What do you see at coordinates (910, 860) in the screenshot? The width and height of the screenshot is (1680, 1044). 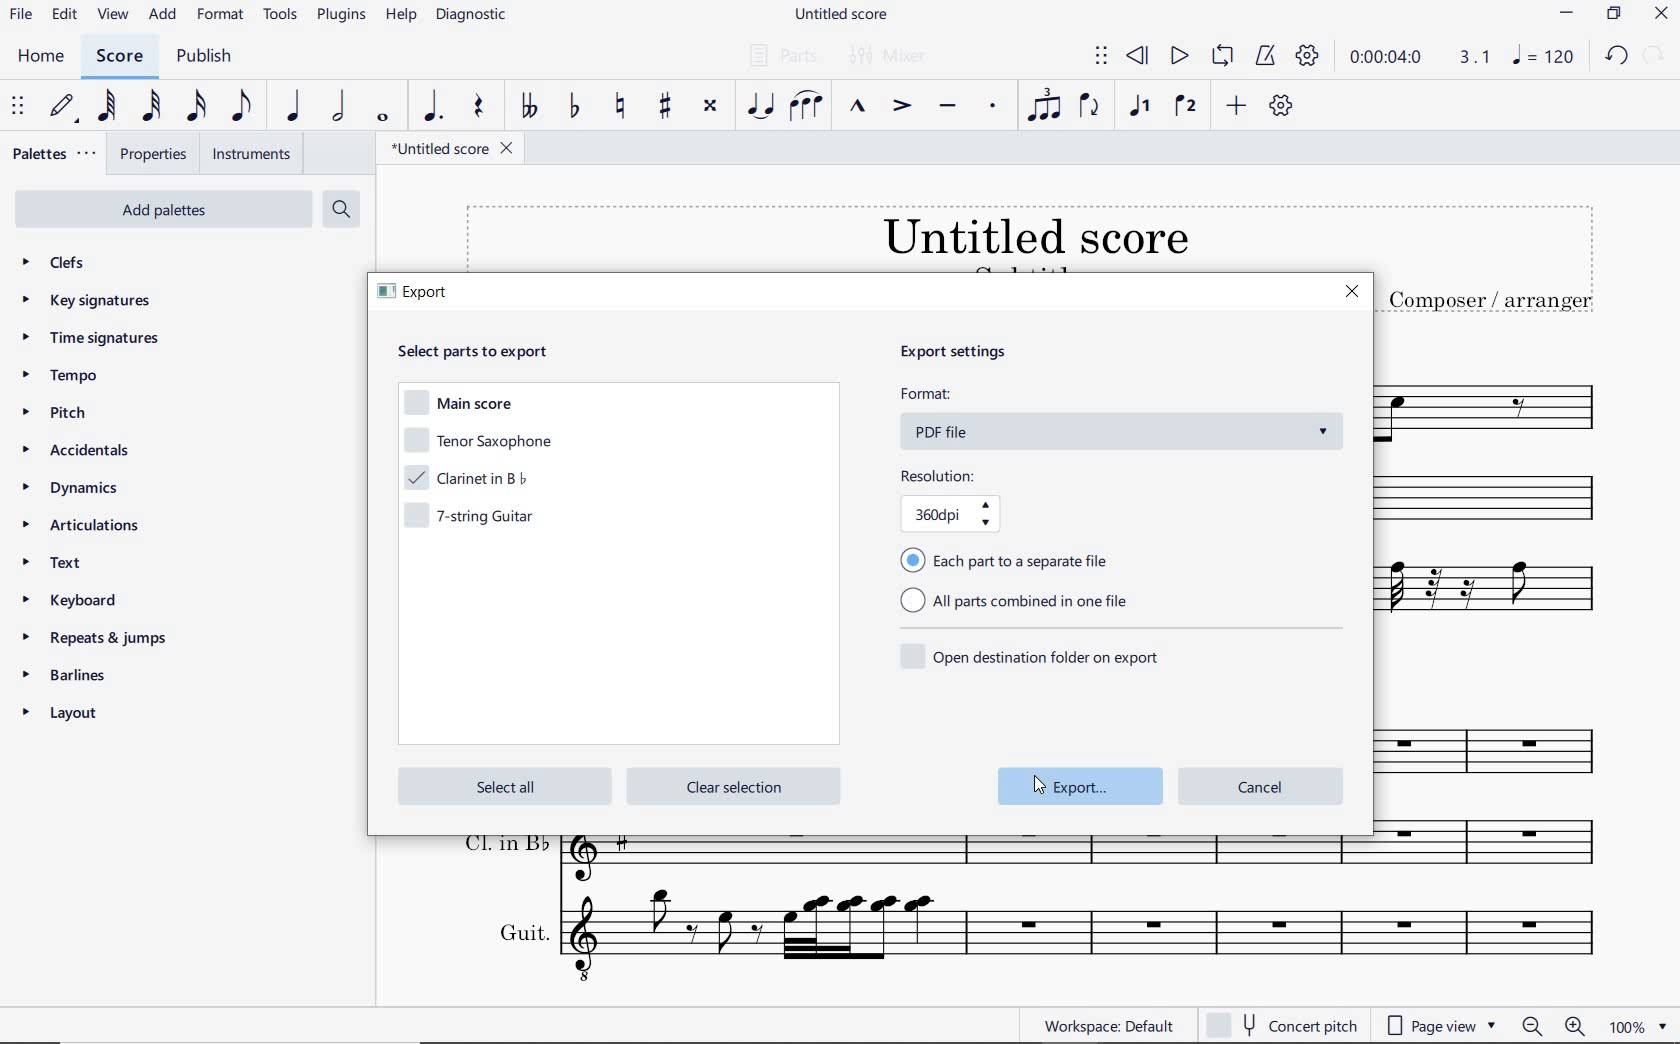 I see `Cl. in B` at bounding box center [910, 860].